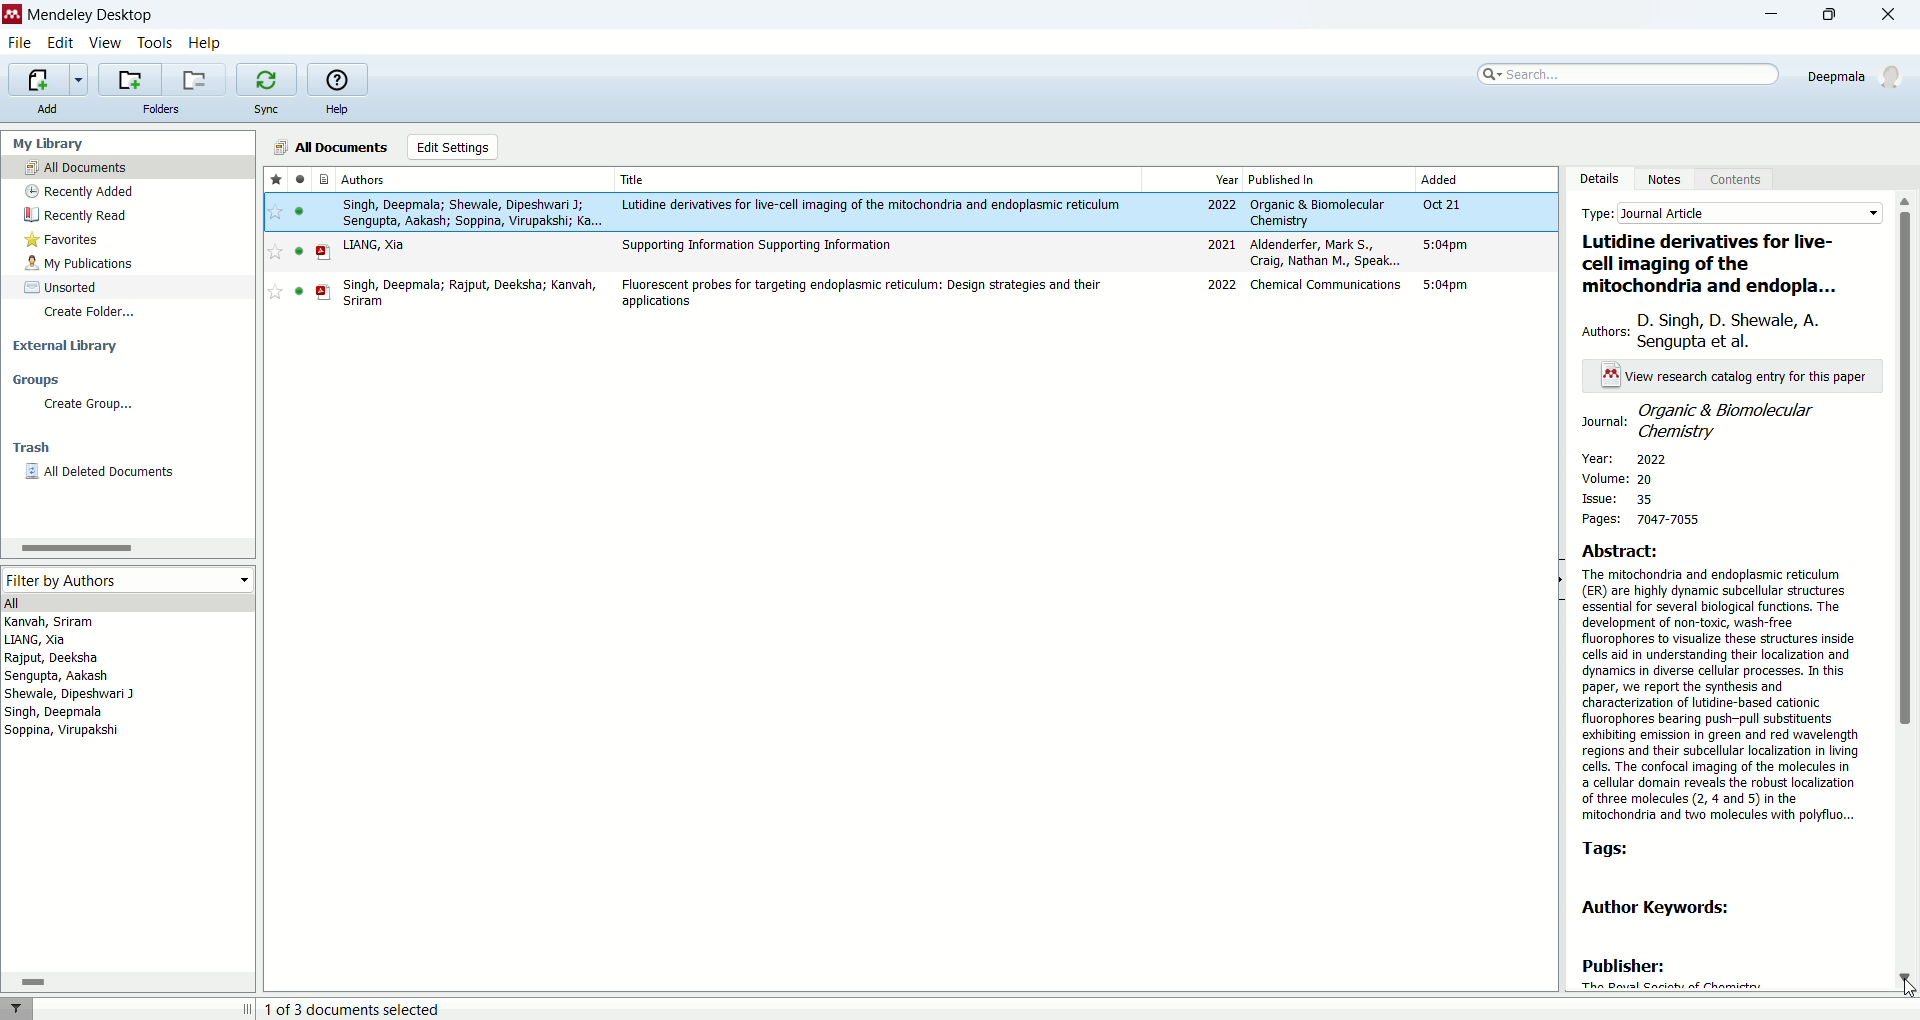  I want to click on author keywords: , so click(1655, 909).